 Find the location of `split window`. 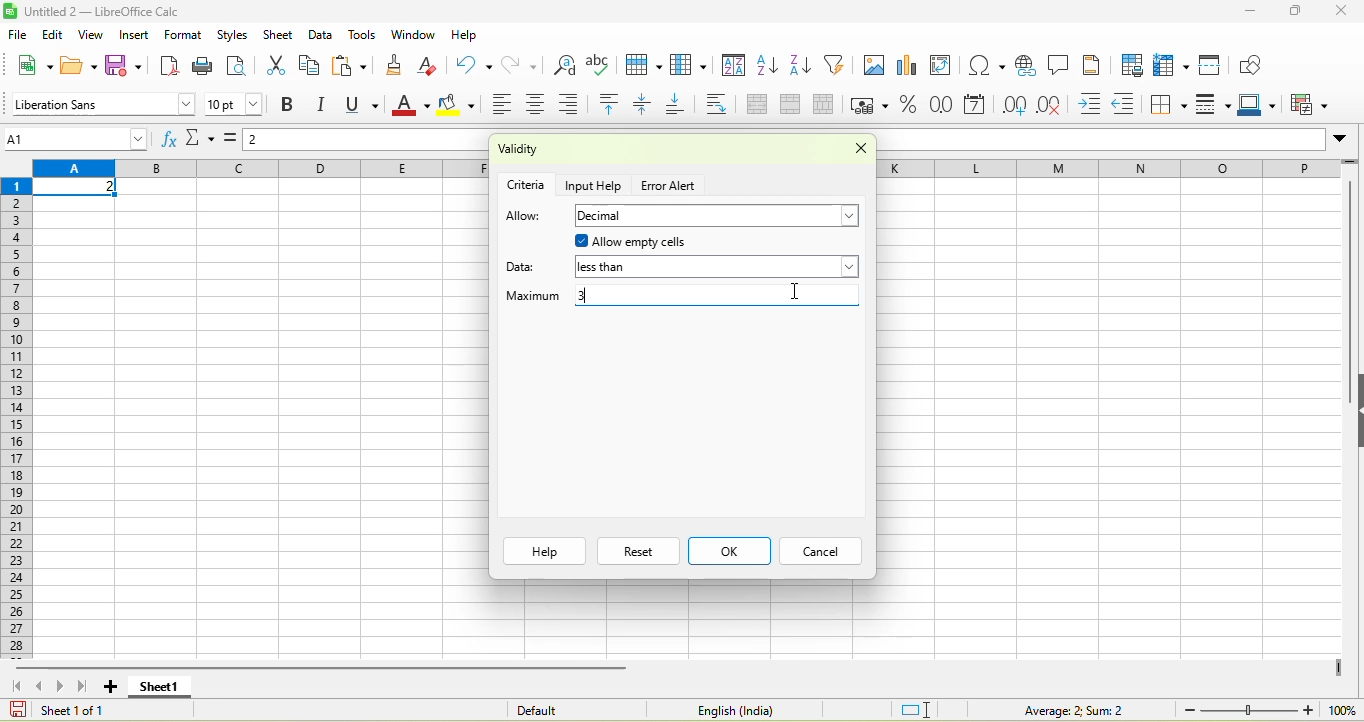

split window is located at coordinates (1215, 64).